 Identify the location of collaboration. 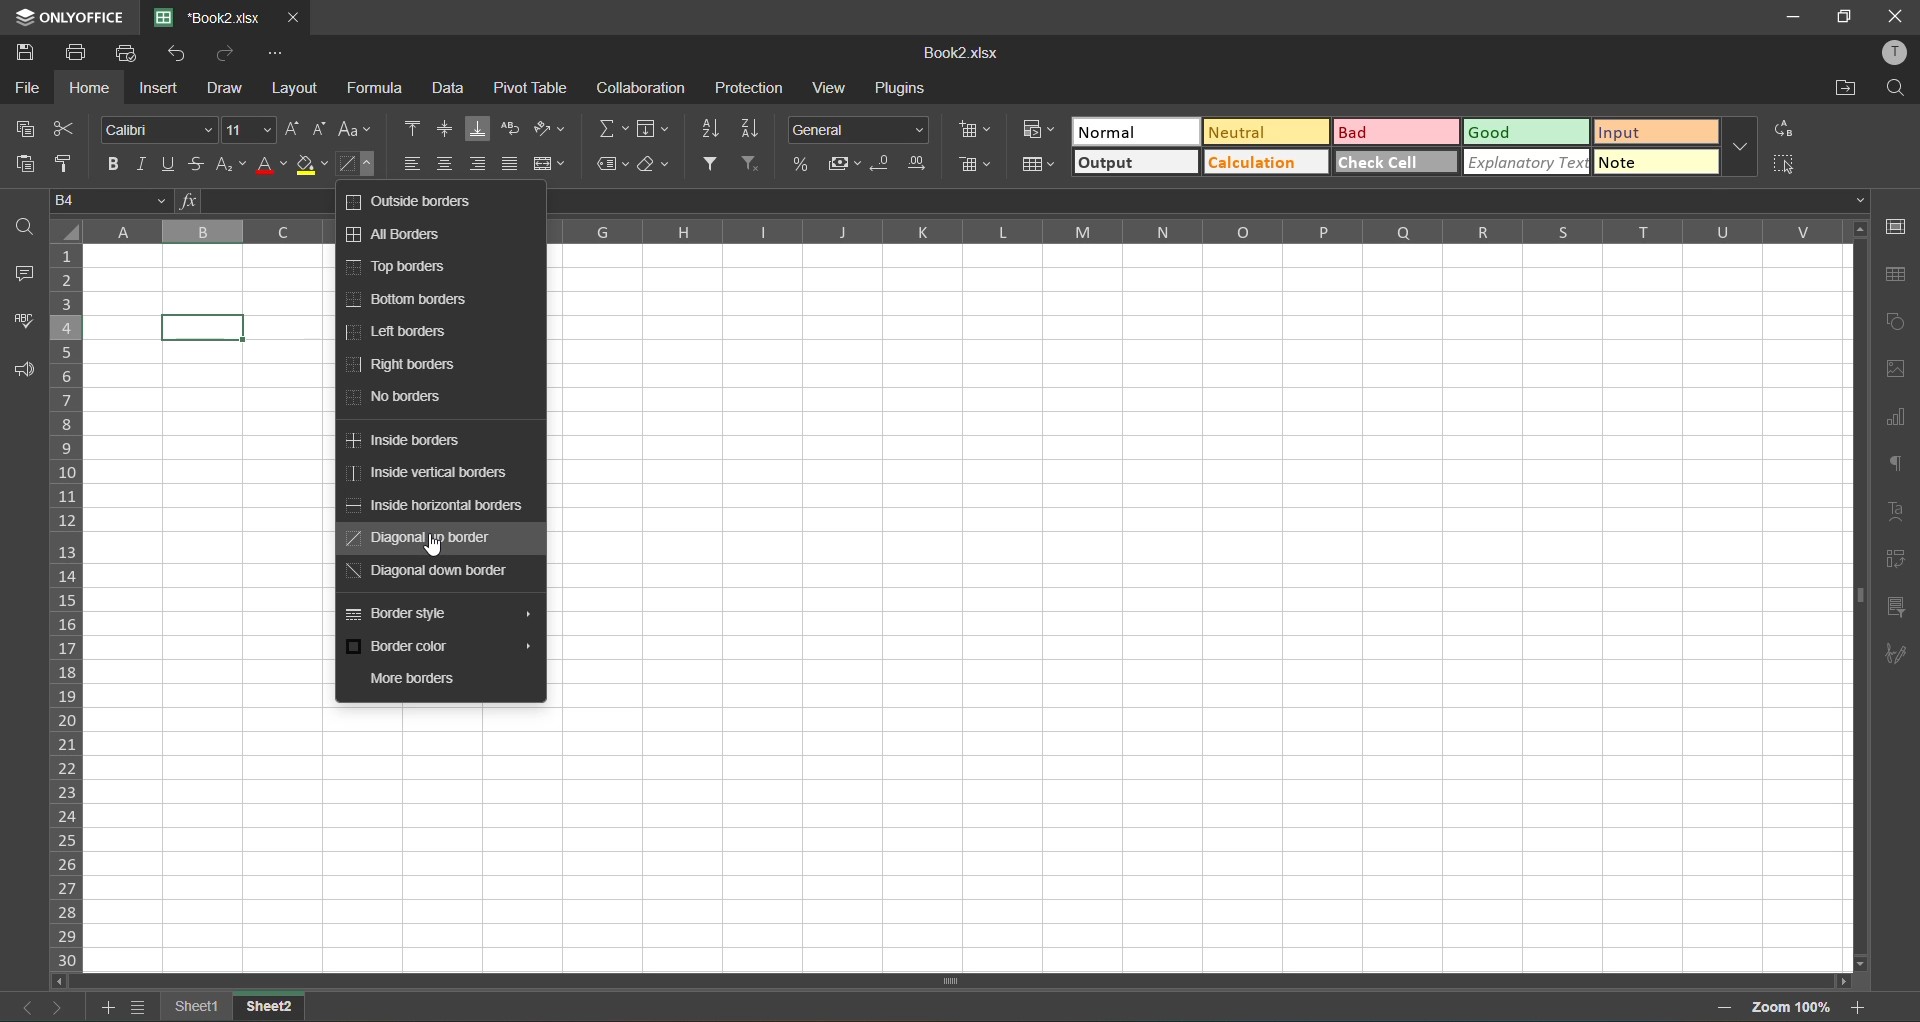
(647, 87).